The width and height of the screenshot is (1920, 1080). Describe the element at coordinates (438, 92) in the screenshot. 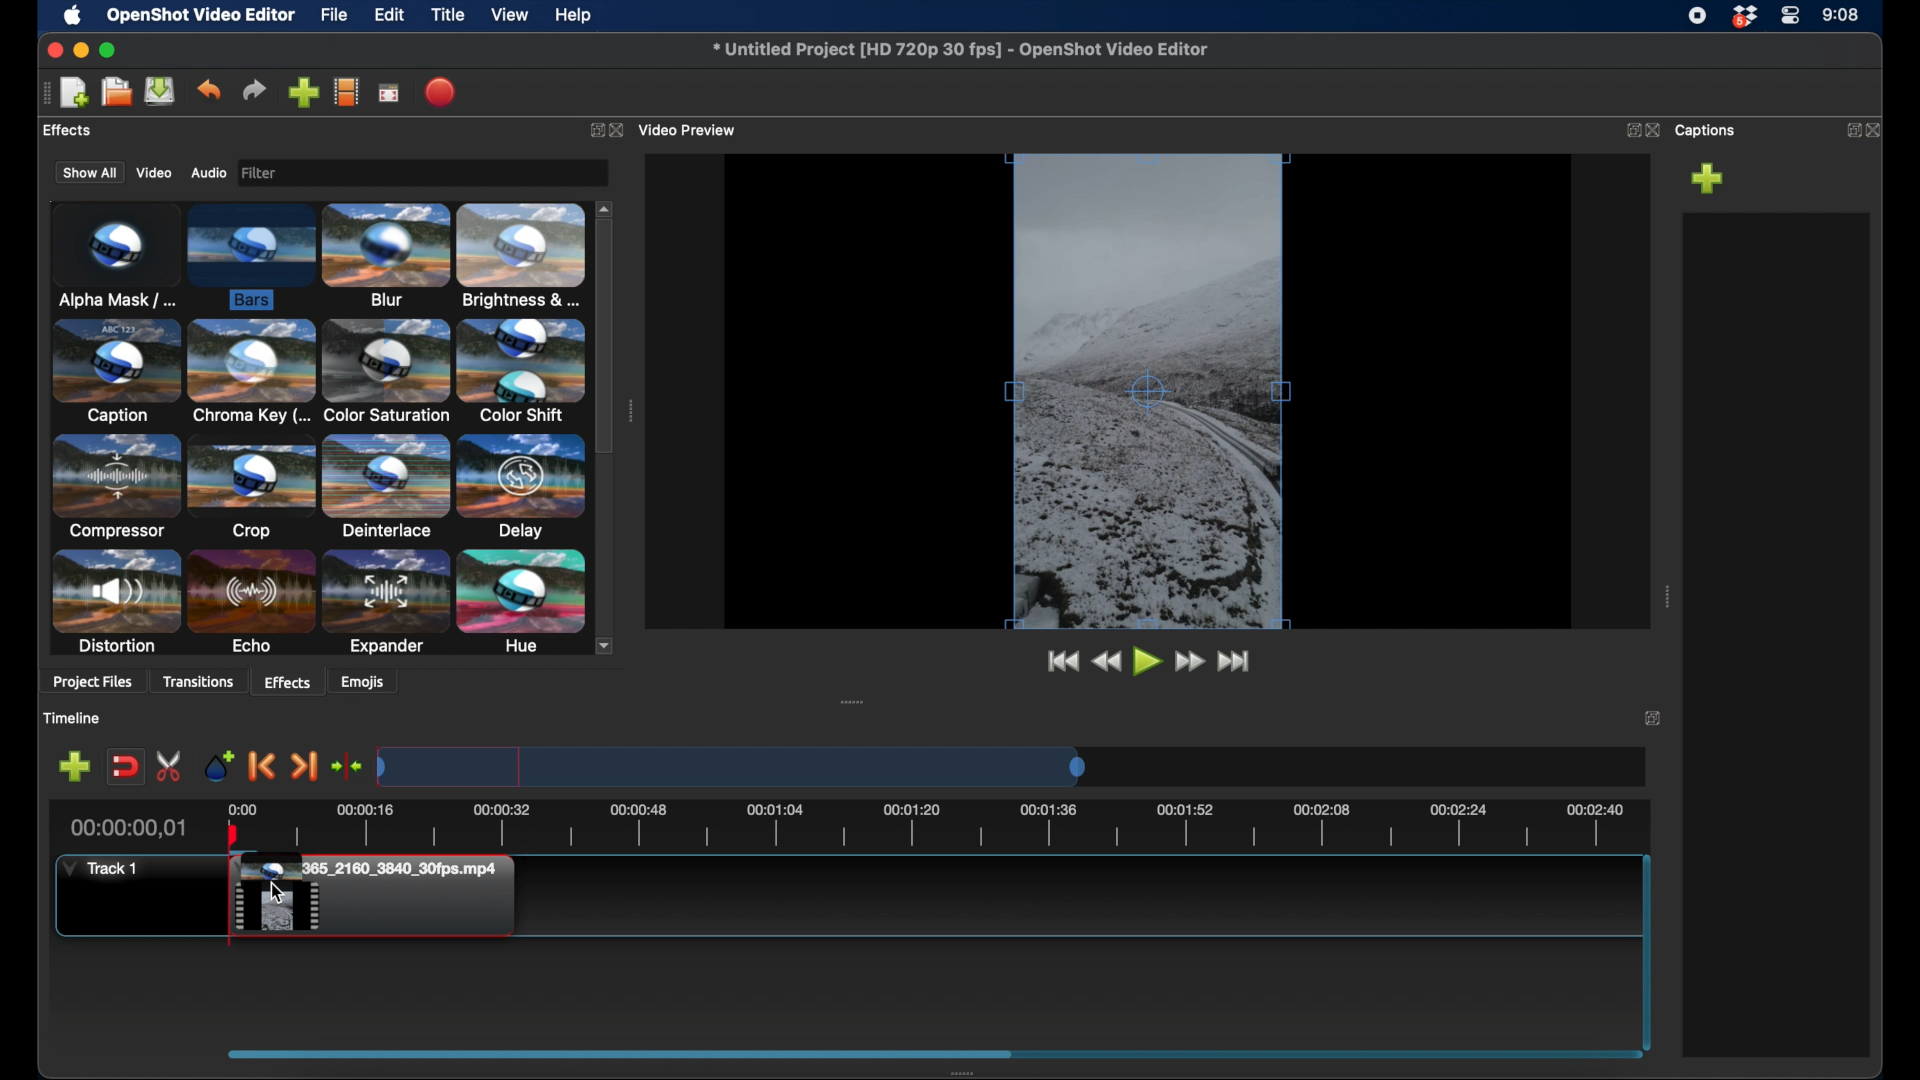

I see `export video` at that location.